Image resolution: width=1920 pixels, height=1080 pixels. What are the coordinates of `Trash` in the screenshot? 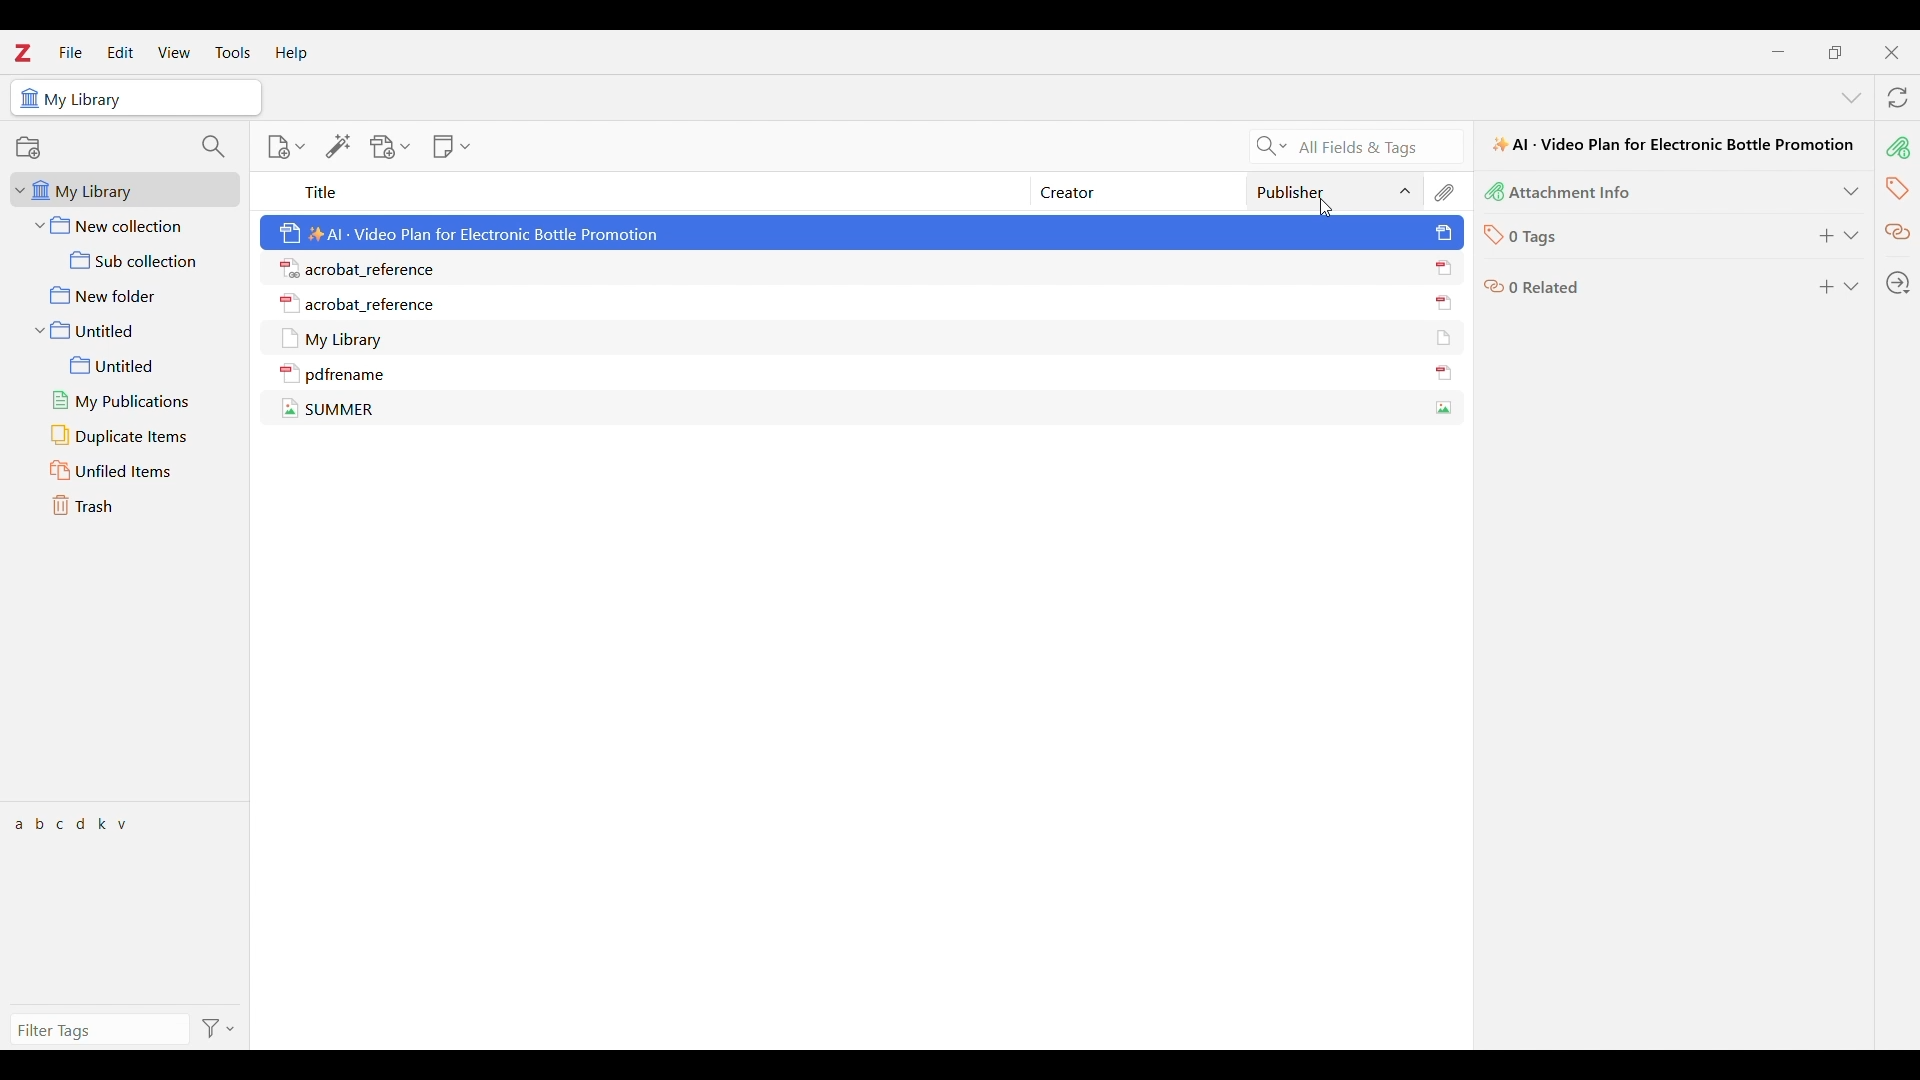 It's located at (127, 506).